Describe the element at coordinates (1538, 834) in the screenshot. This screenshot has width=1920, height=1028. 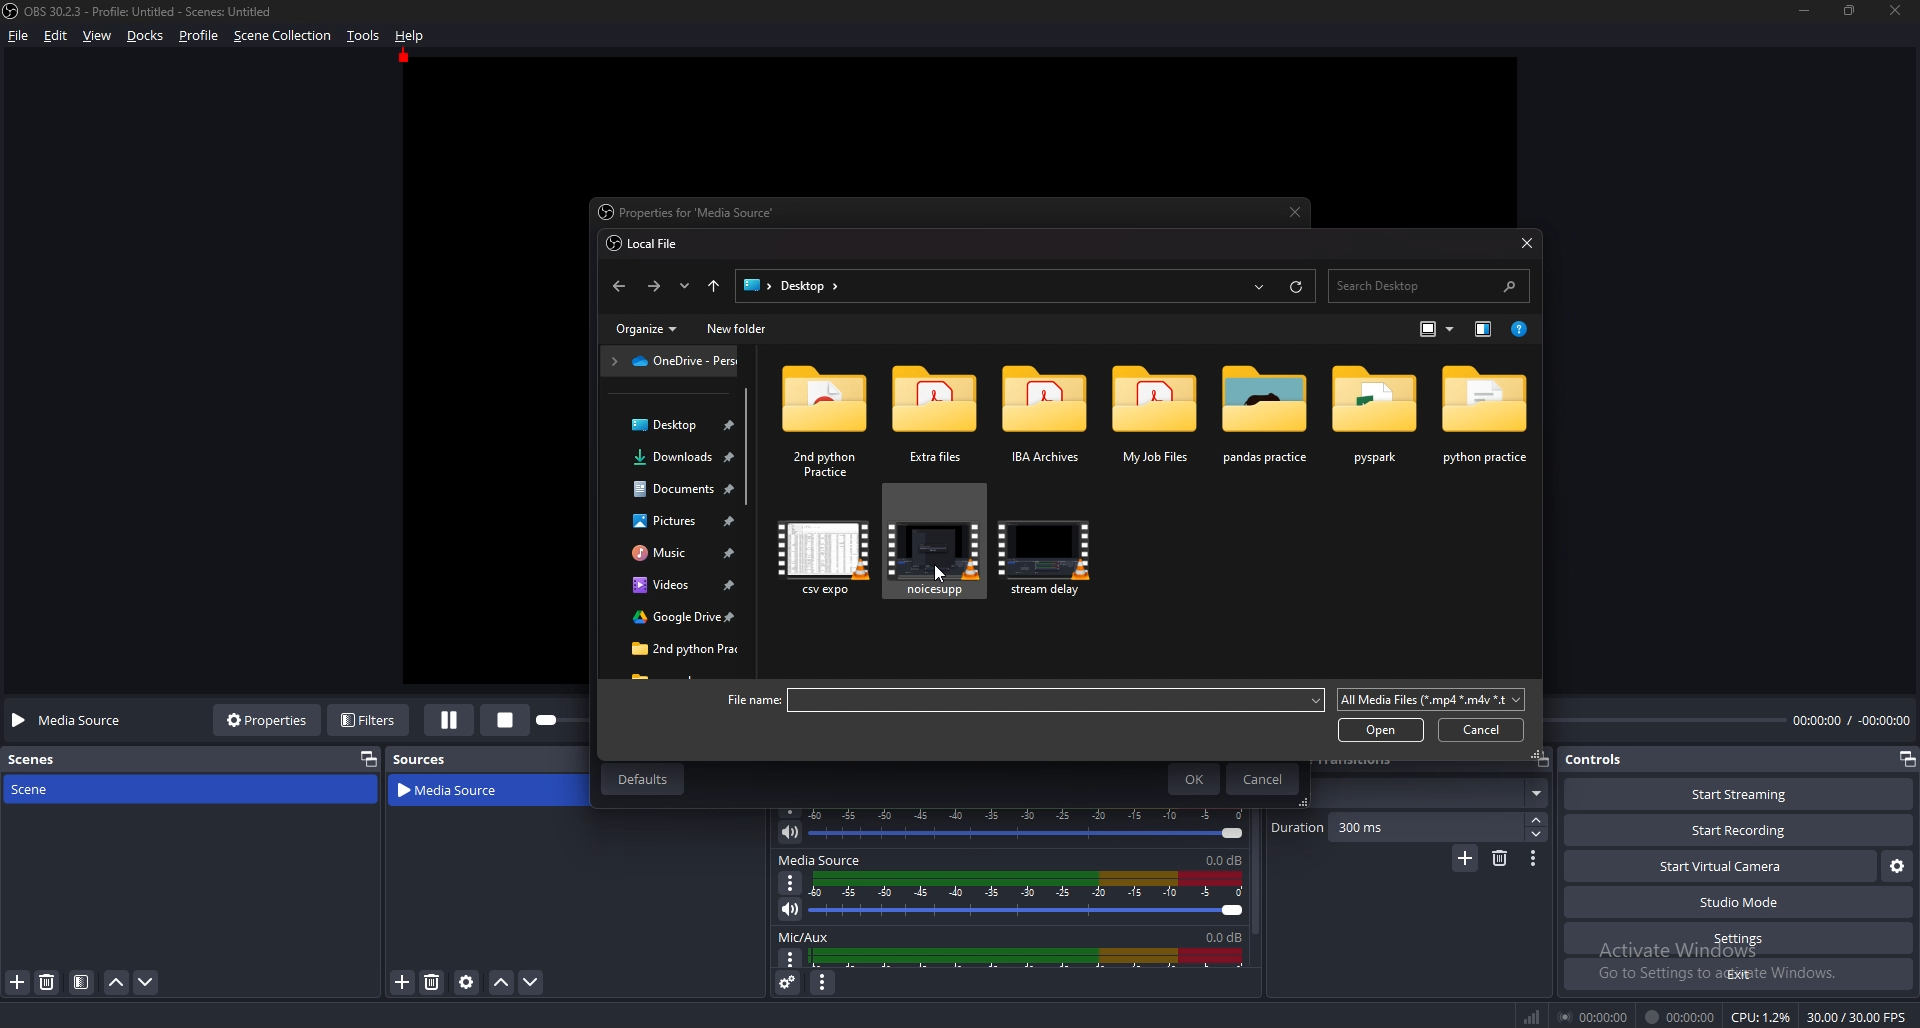
I see `Decrease duration` at that location.